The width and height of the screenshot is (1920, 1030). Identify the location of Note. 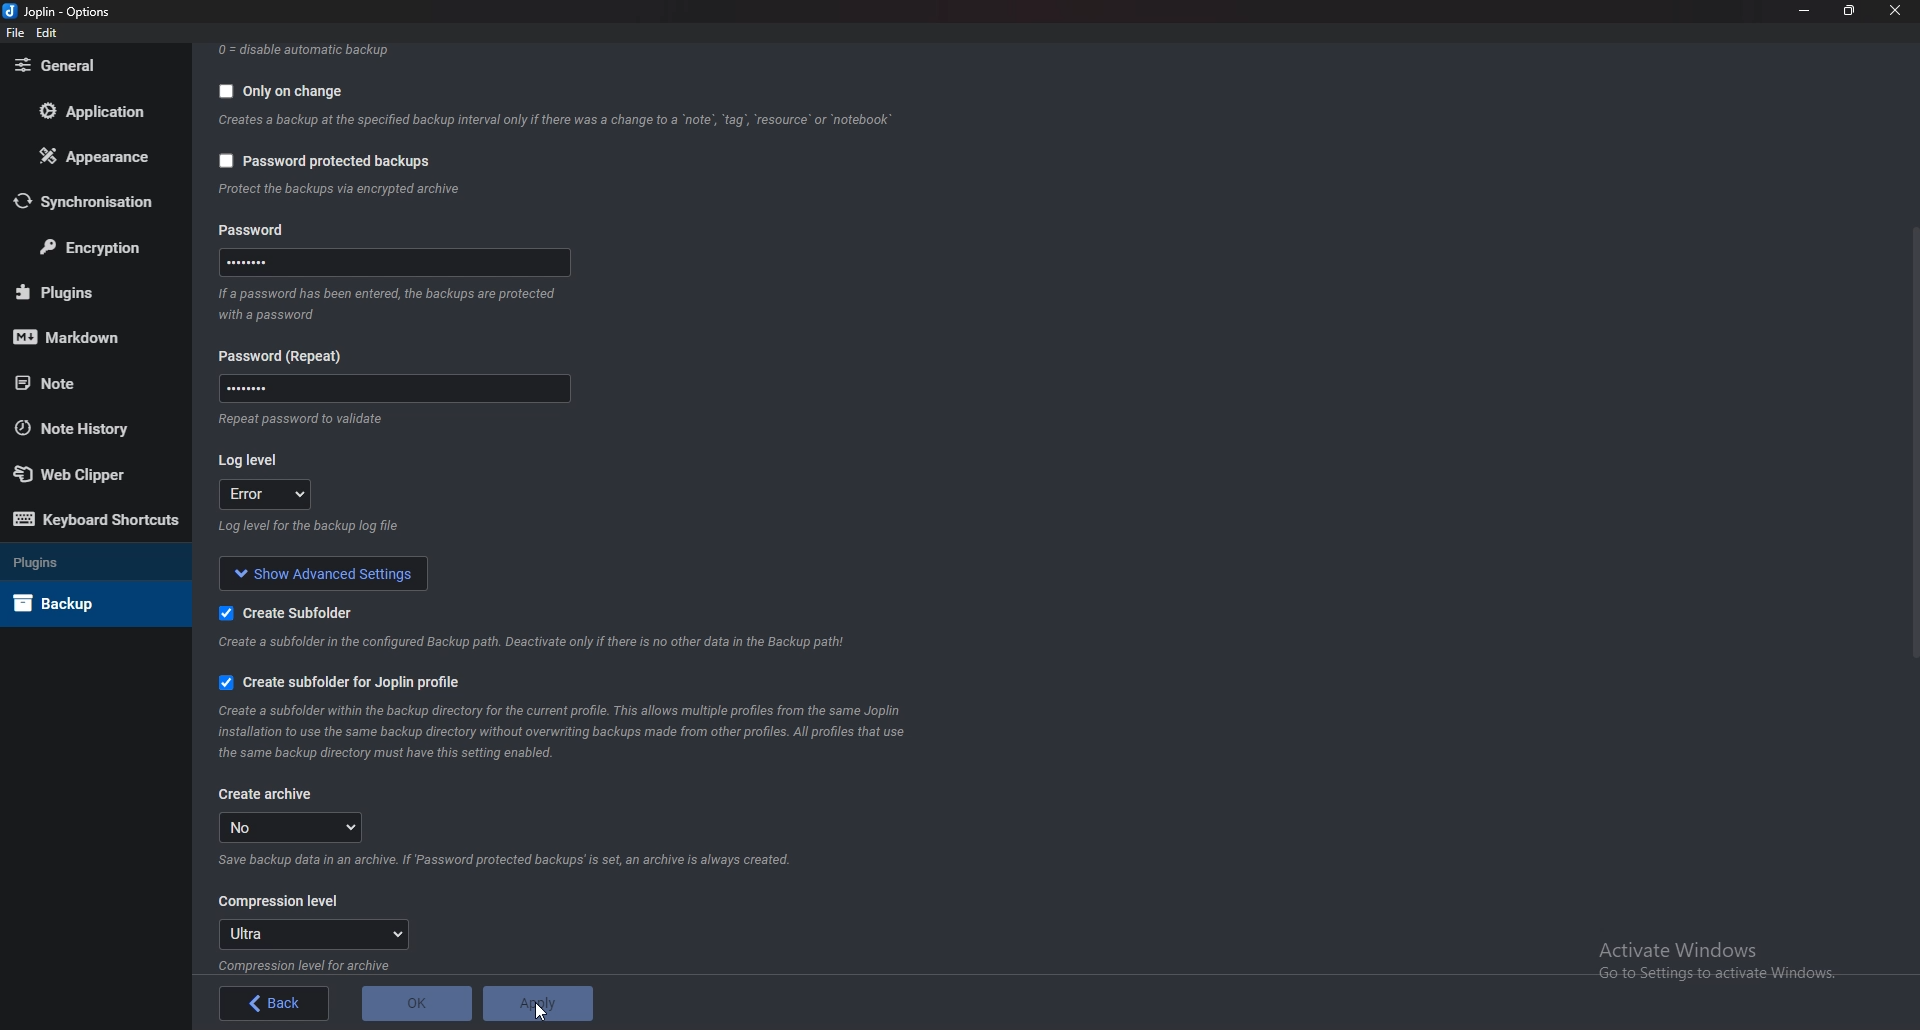
(89, 381).